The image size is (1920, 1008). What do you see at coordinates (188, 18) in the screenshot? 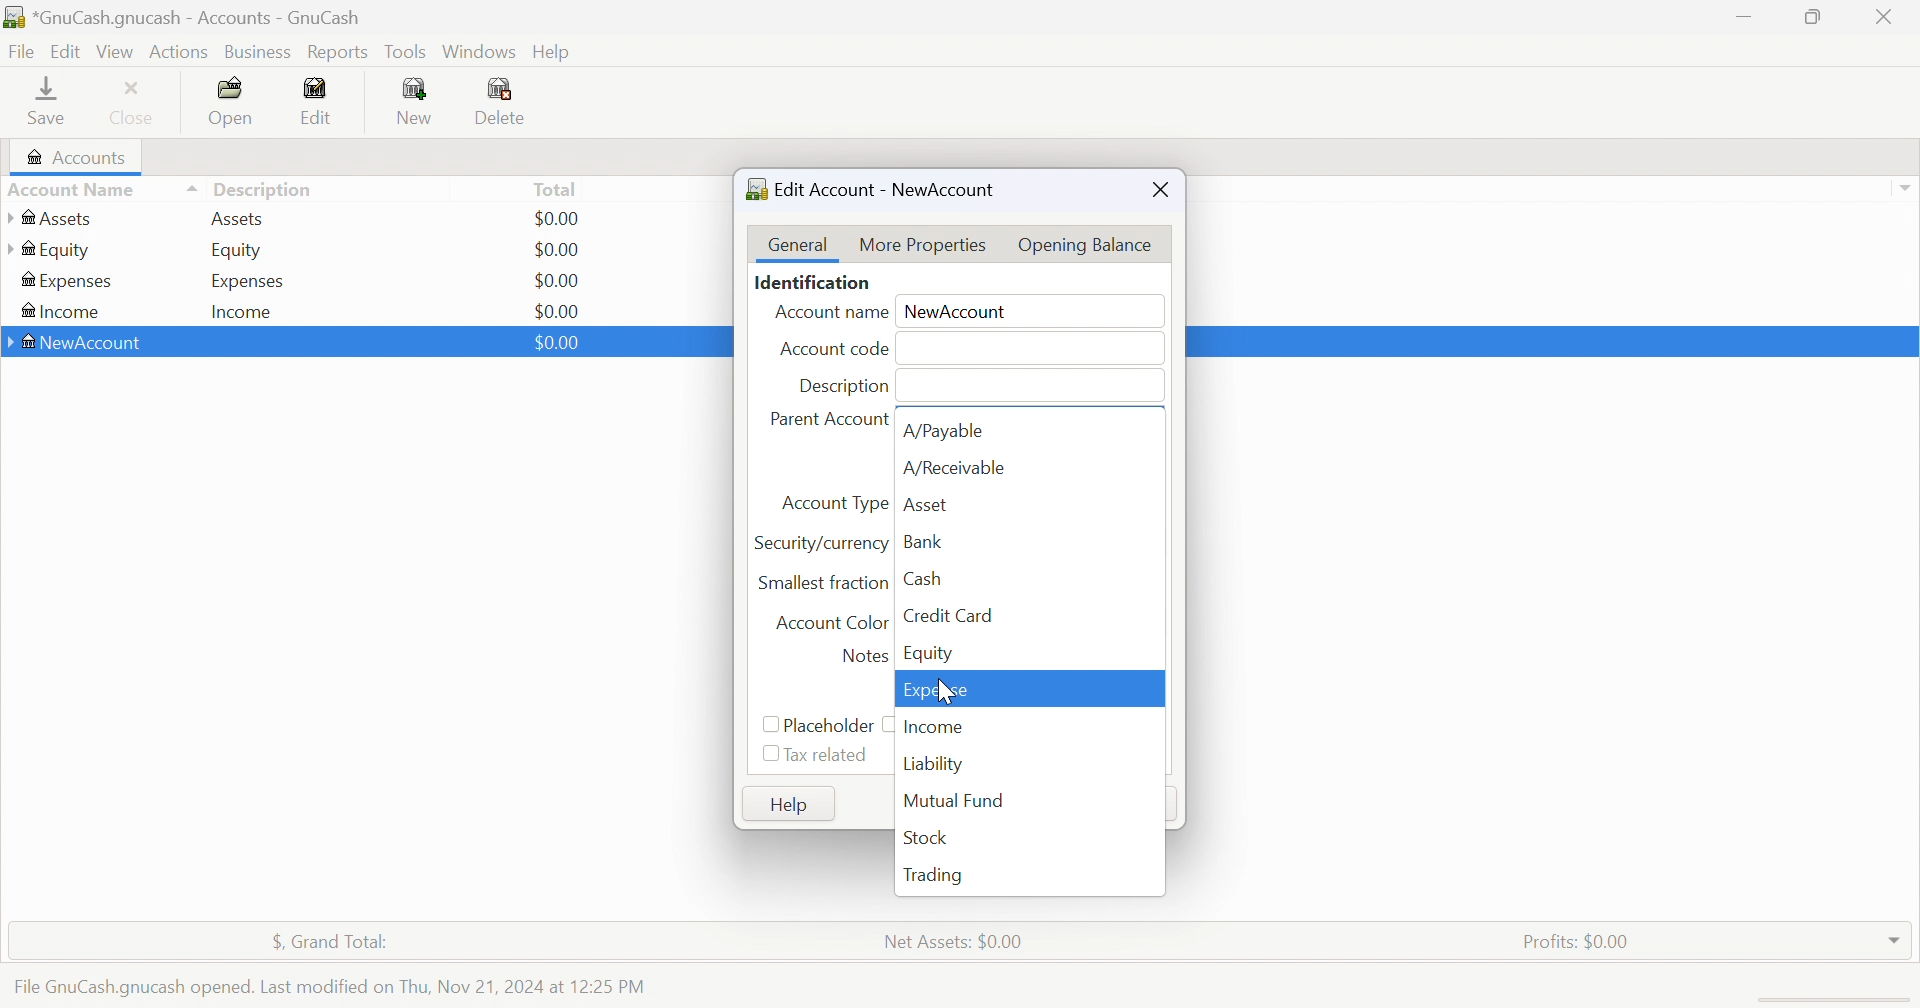
I see `*GnuCash.gnucash - Accounts -GnuCash` at bounding box center [188, 18].